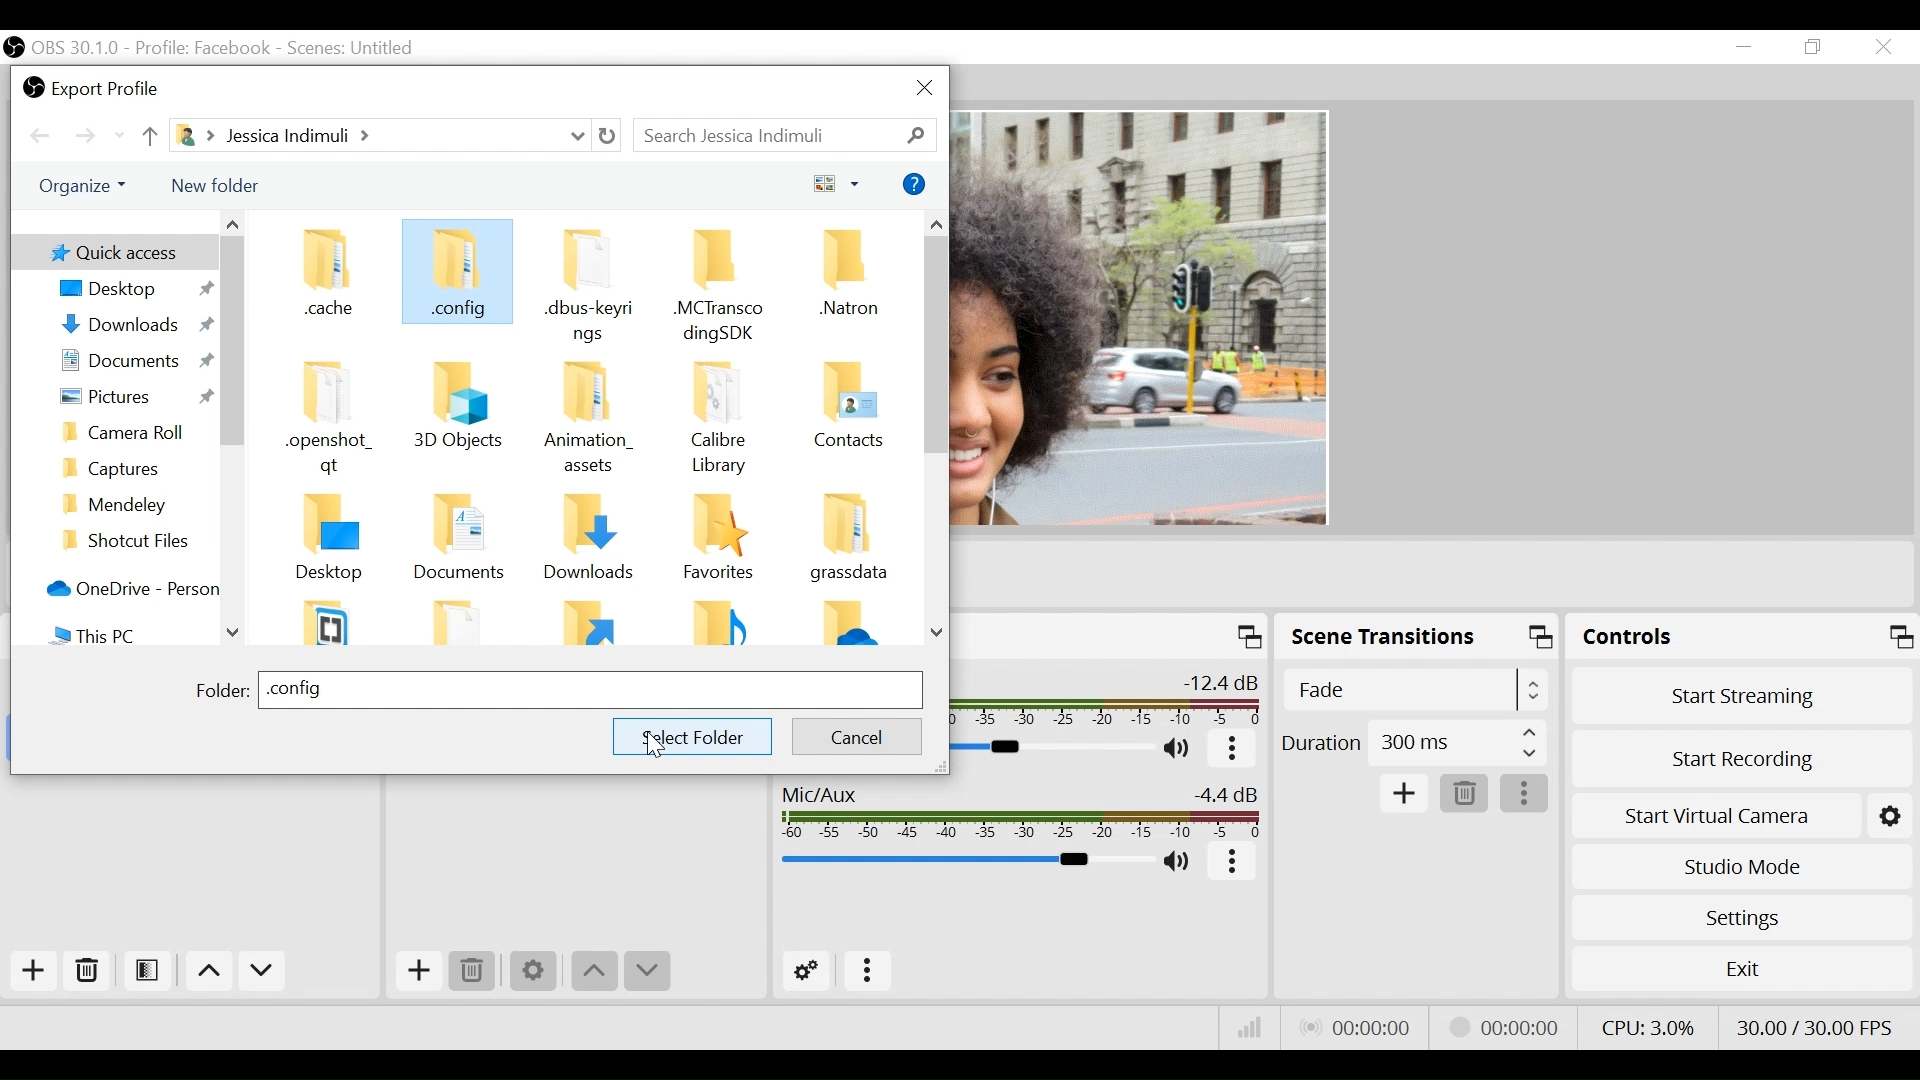 Image resolution: width=1920 pixels, height=1080 pixels. What do you see at coordinates (592, 542) in the screenshot?
I see `Folder` at bounding box center [592, 542].